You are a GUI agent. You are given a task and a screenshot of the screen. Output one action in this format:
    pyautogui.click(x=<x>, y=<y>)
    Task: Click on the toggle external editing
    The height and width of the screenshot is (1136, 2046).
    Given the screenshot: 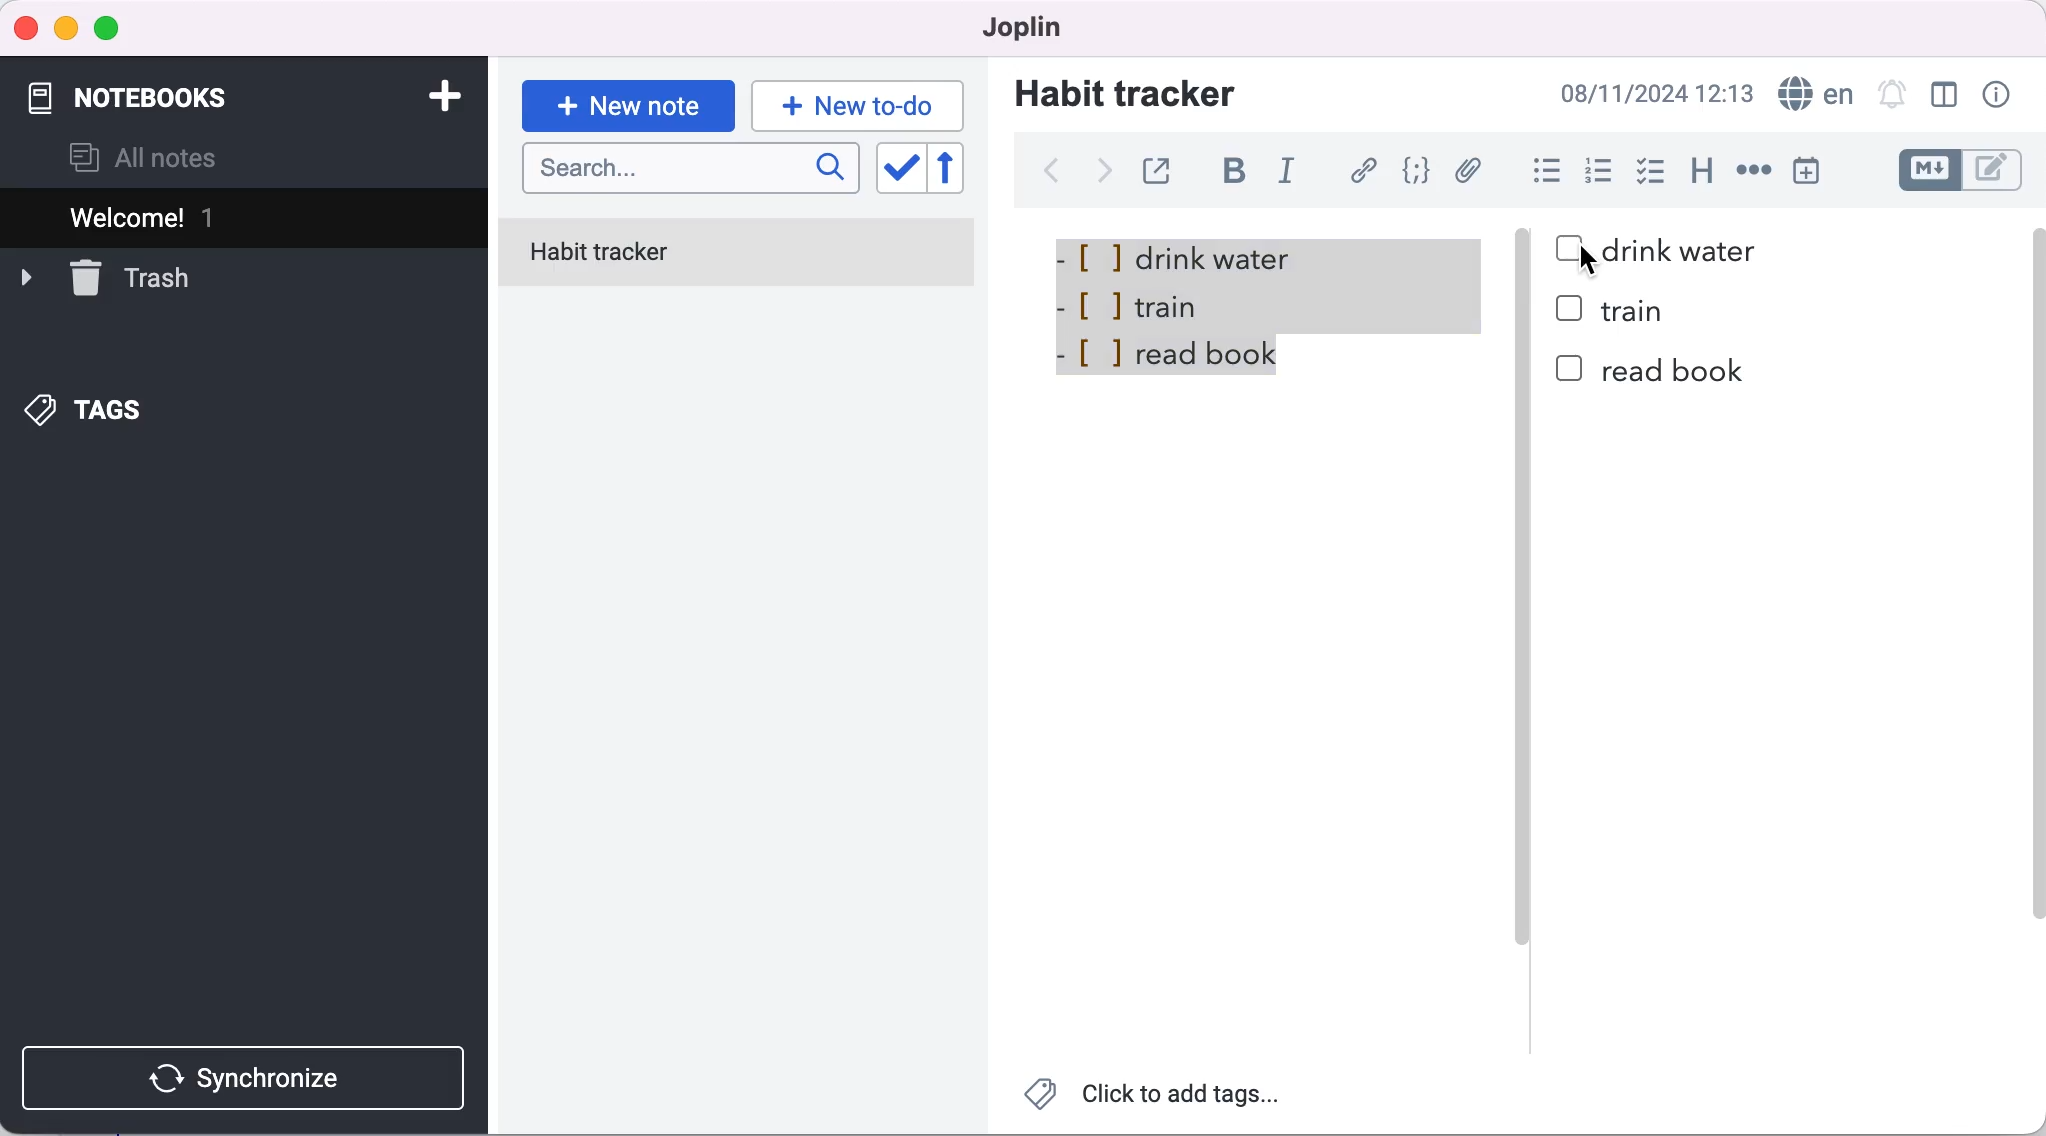 What is the action you would take?
    pyautogui.click(x=1162, y=168)
    